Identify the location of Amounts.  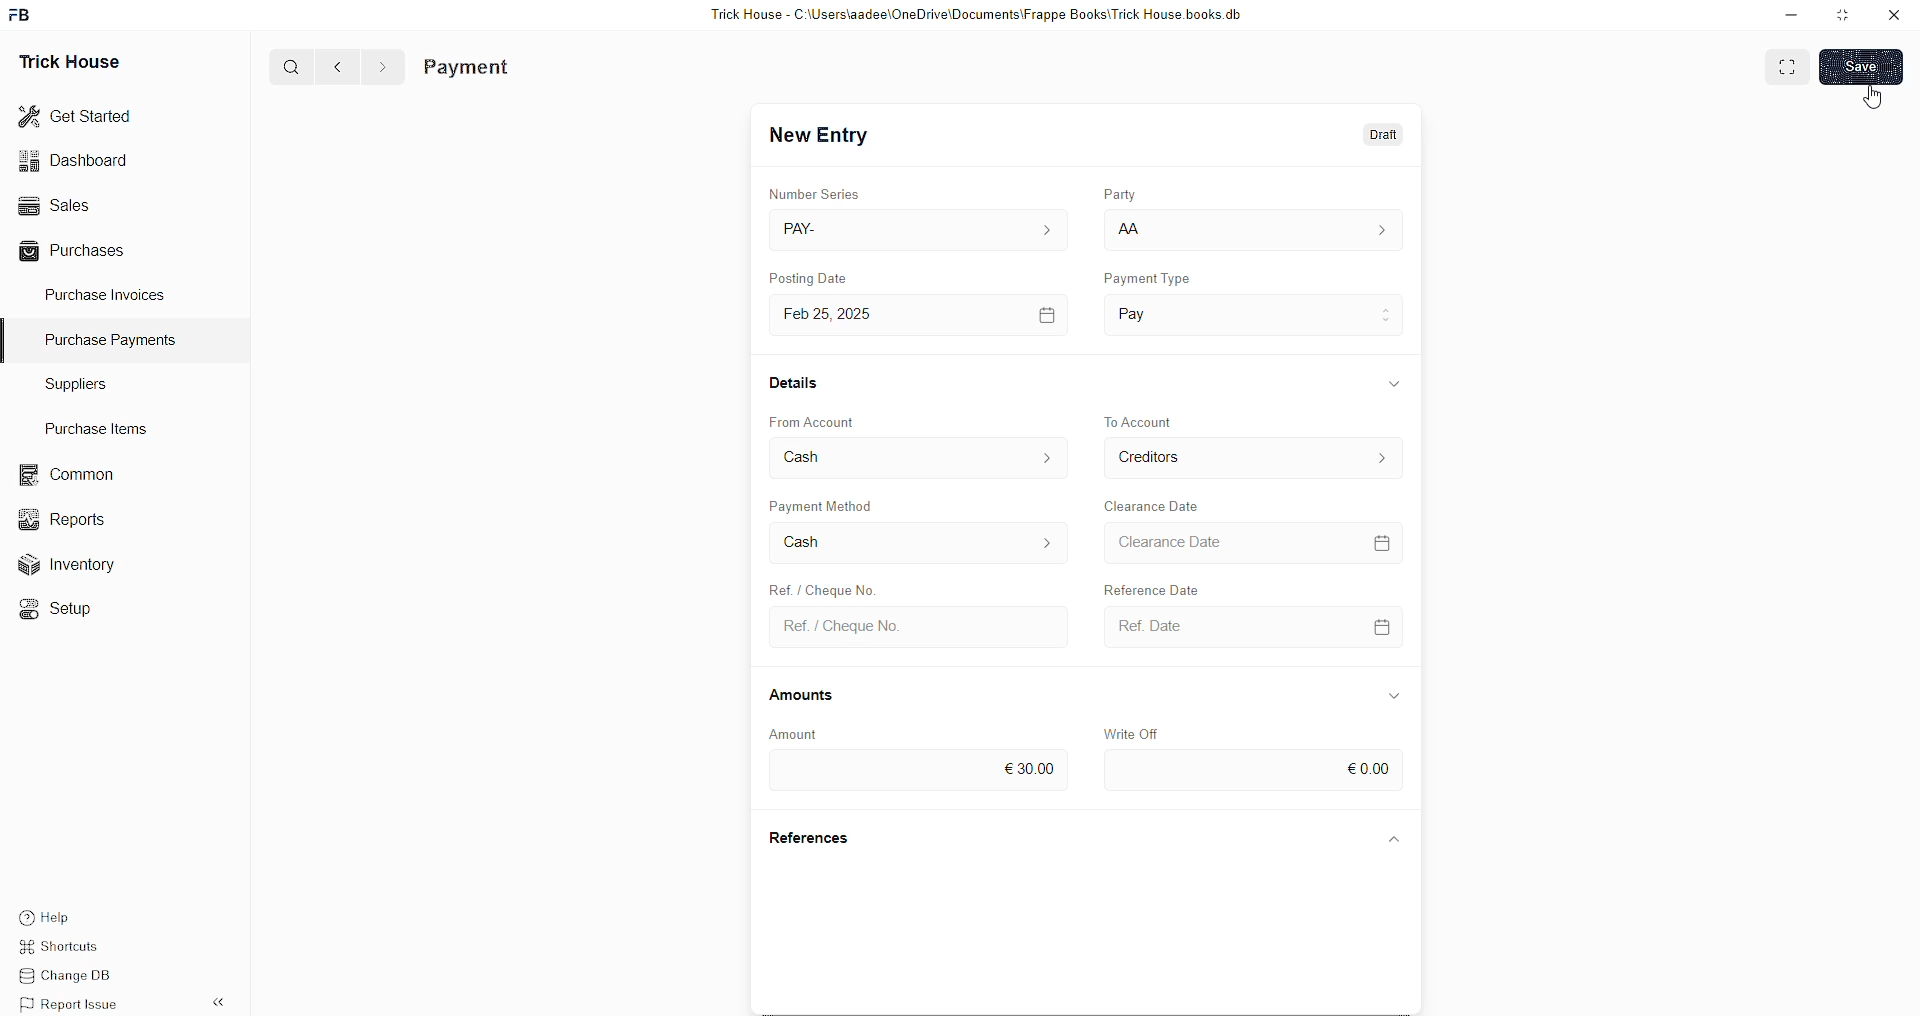
(814, 696).